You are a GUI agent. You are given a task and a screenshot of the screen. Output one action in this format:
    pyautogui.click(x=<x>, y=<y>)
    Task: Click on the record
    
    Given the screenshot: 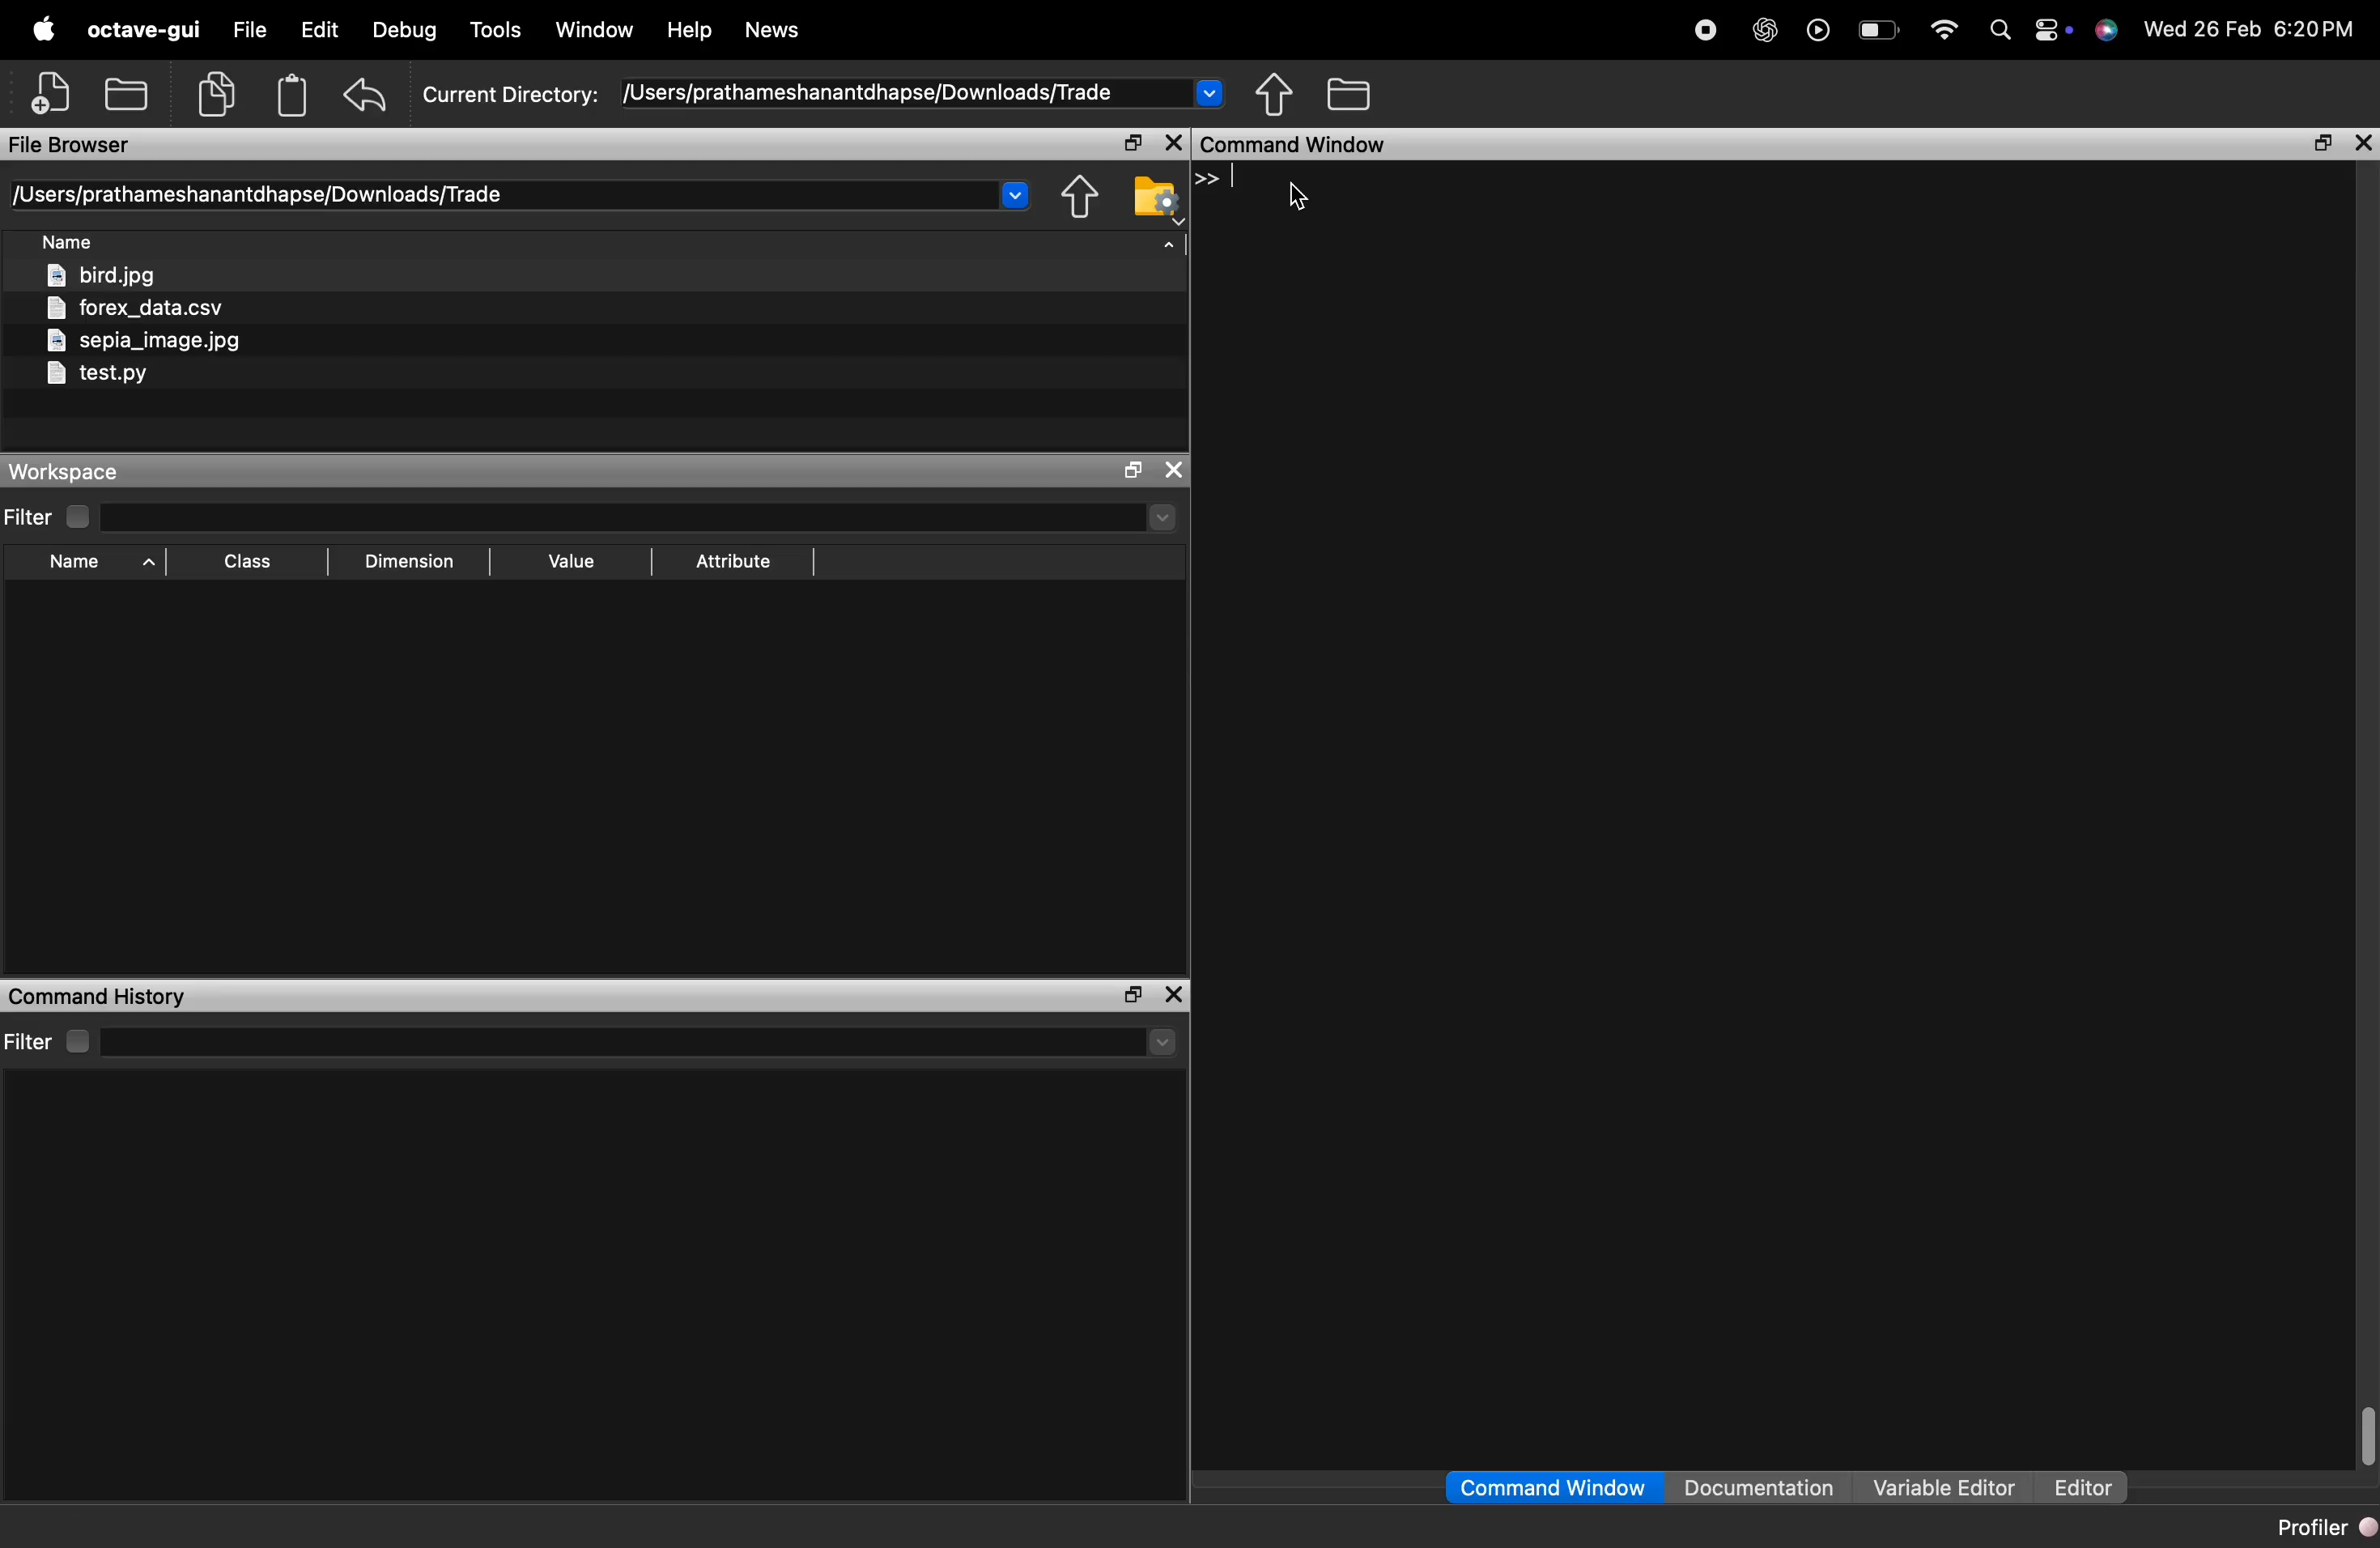 What is the action you would take?
    pyautogui.click(x=1706, y=30)
    